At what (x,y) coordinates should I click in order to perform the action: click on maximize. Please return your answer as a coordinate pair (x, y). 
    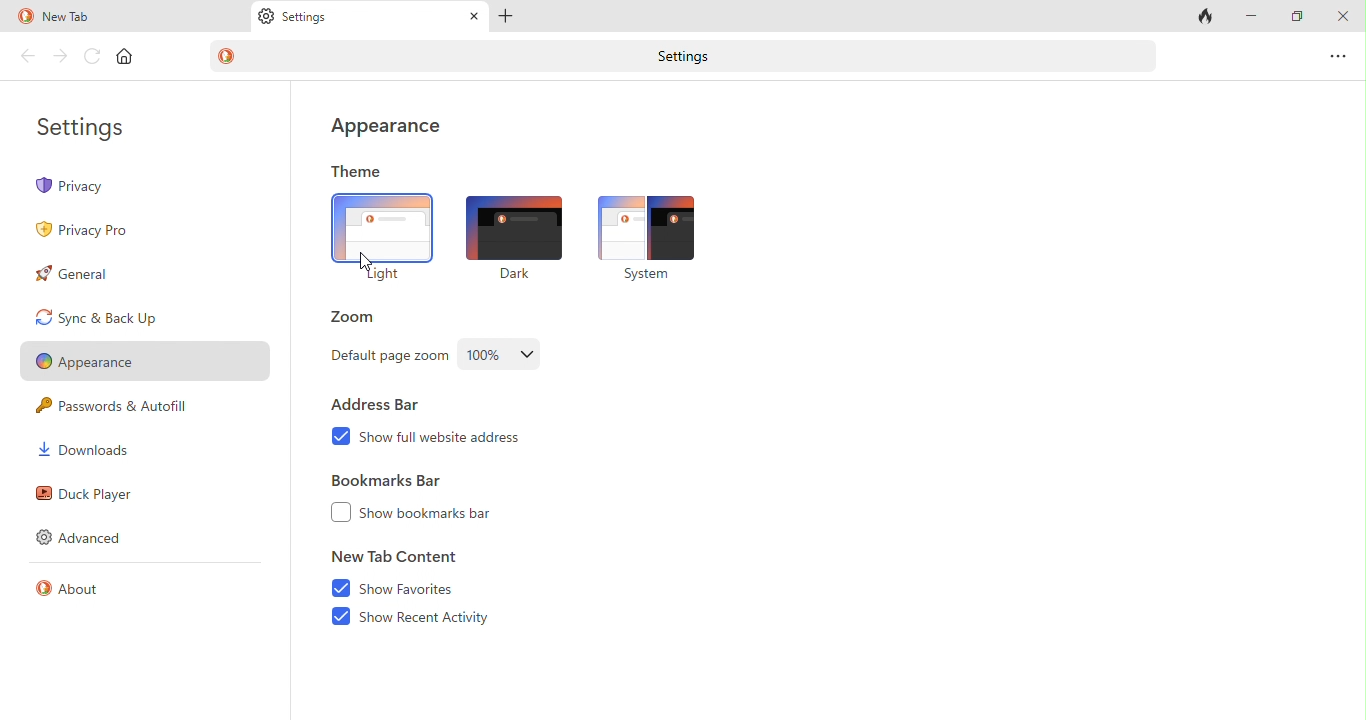
    Looking at the image, I should click on (1298, 15).